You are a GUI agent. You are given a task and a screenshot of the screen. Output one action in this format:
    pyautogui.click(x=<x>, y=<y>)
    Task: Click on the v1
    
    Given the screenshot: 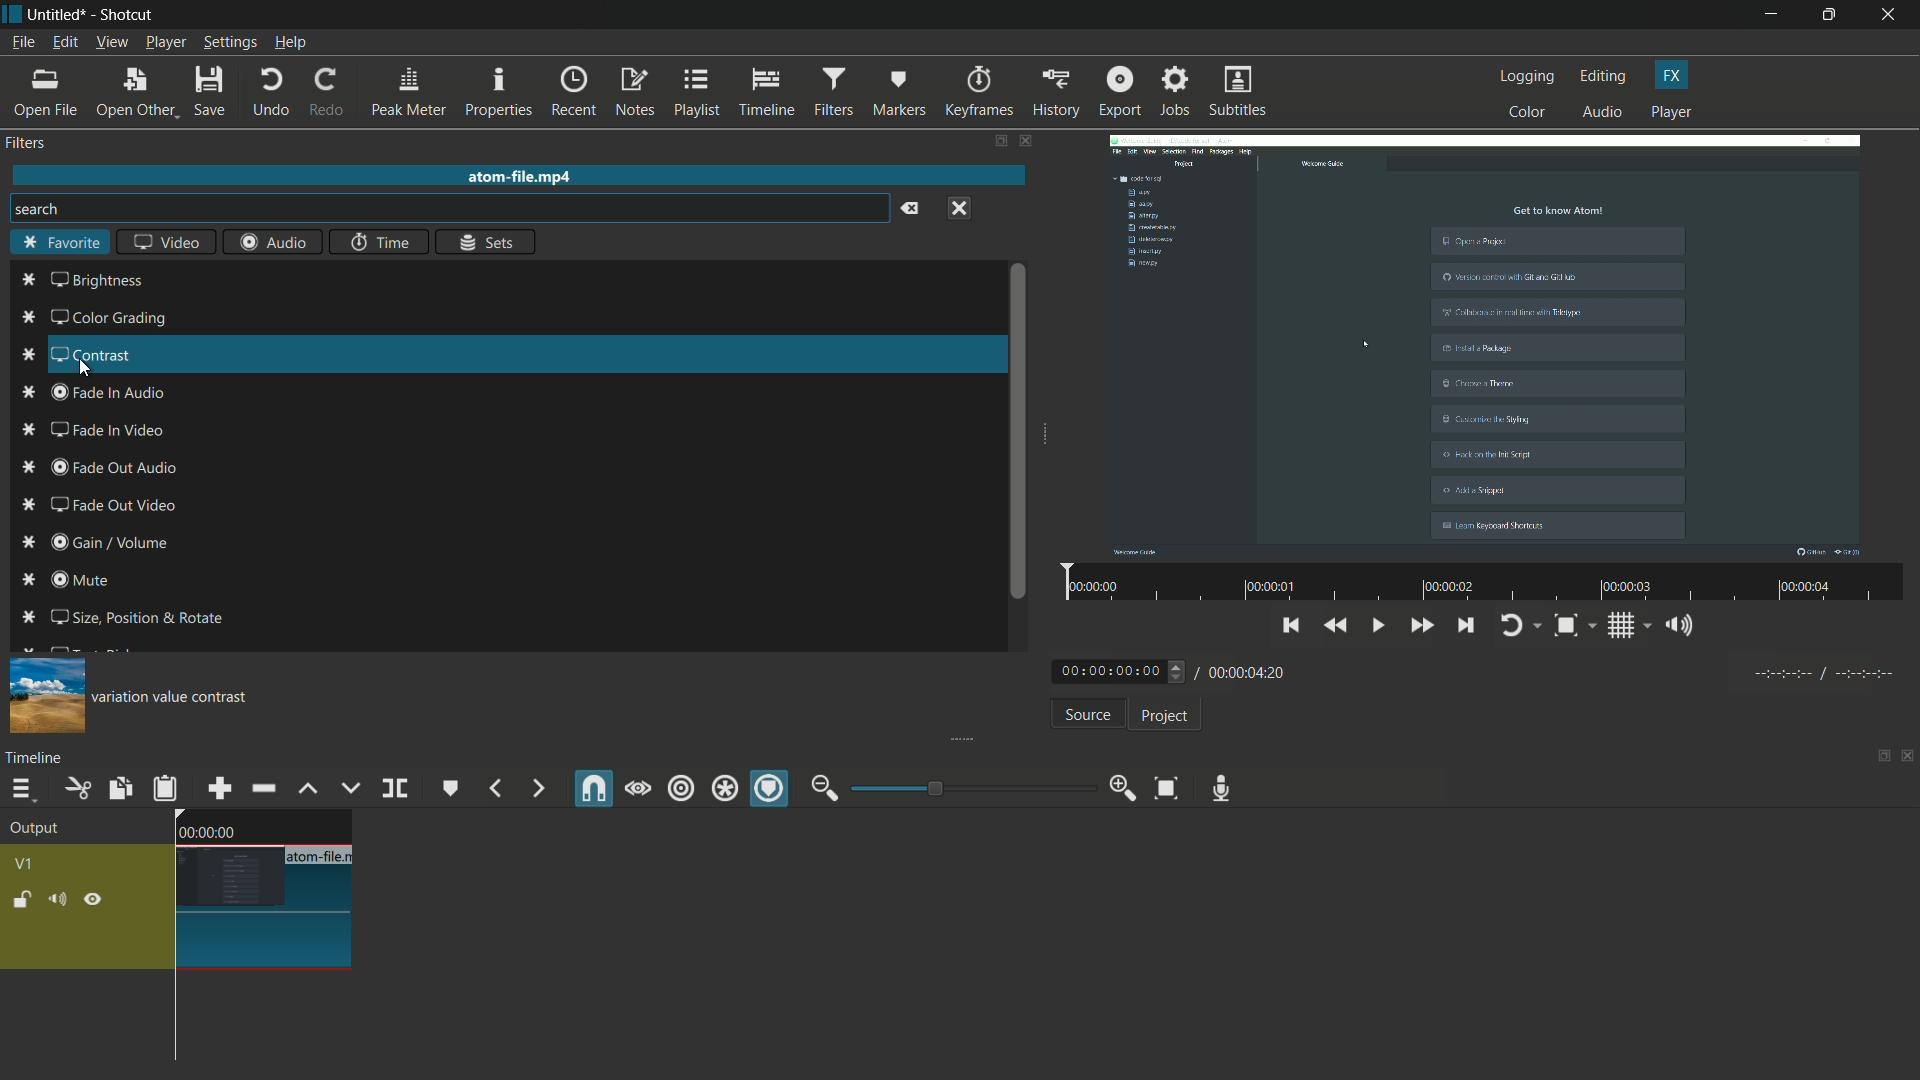 What is the action you would take?
    pyautogui.click(x=28, y=862)
    